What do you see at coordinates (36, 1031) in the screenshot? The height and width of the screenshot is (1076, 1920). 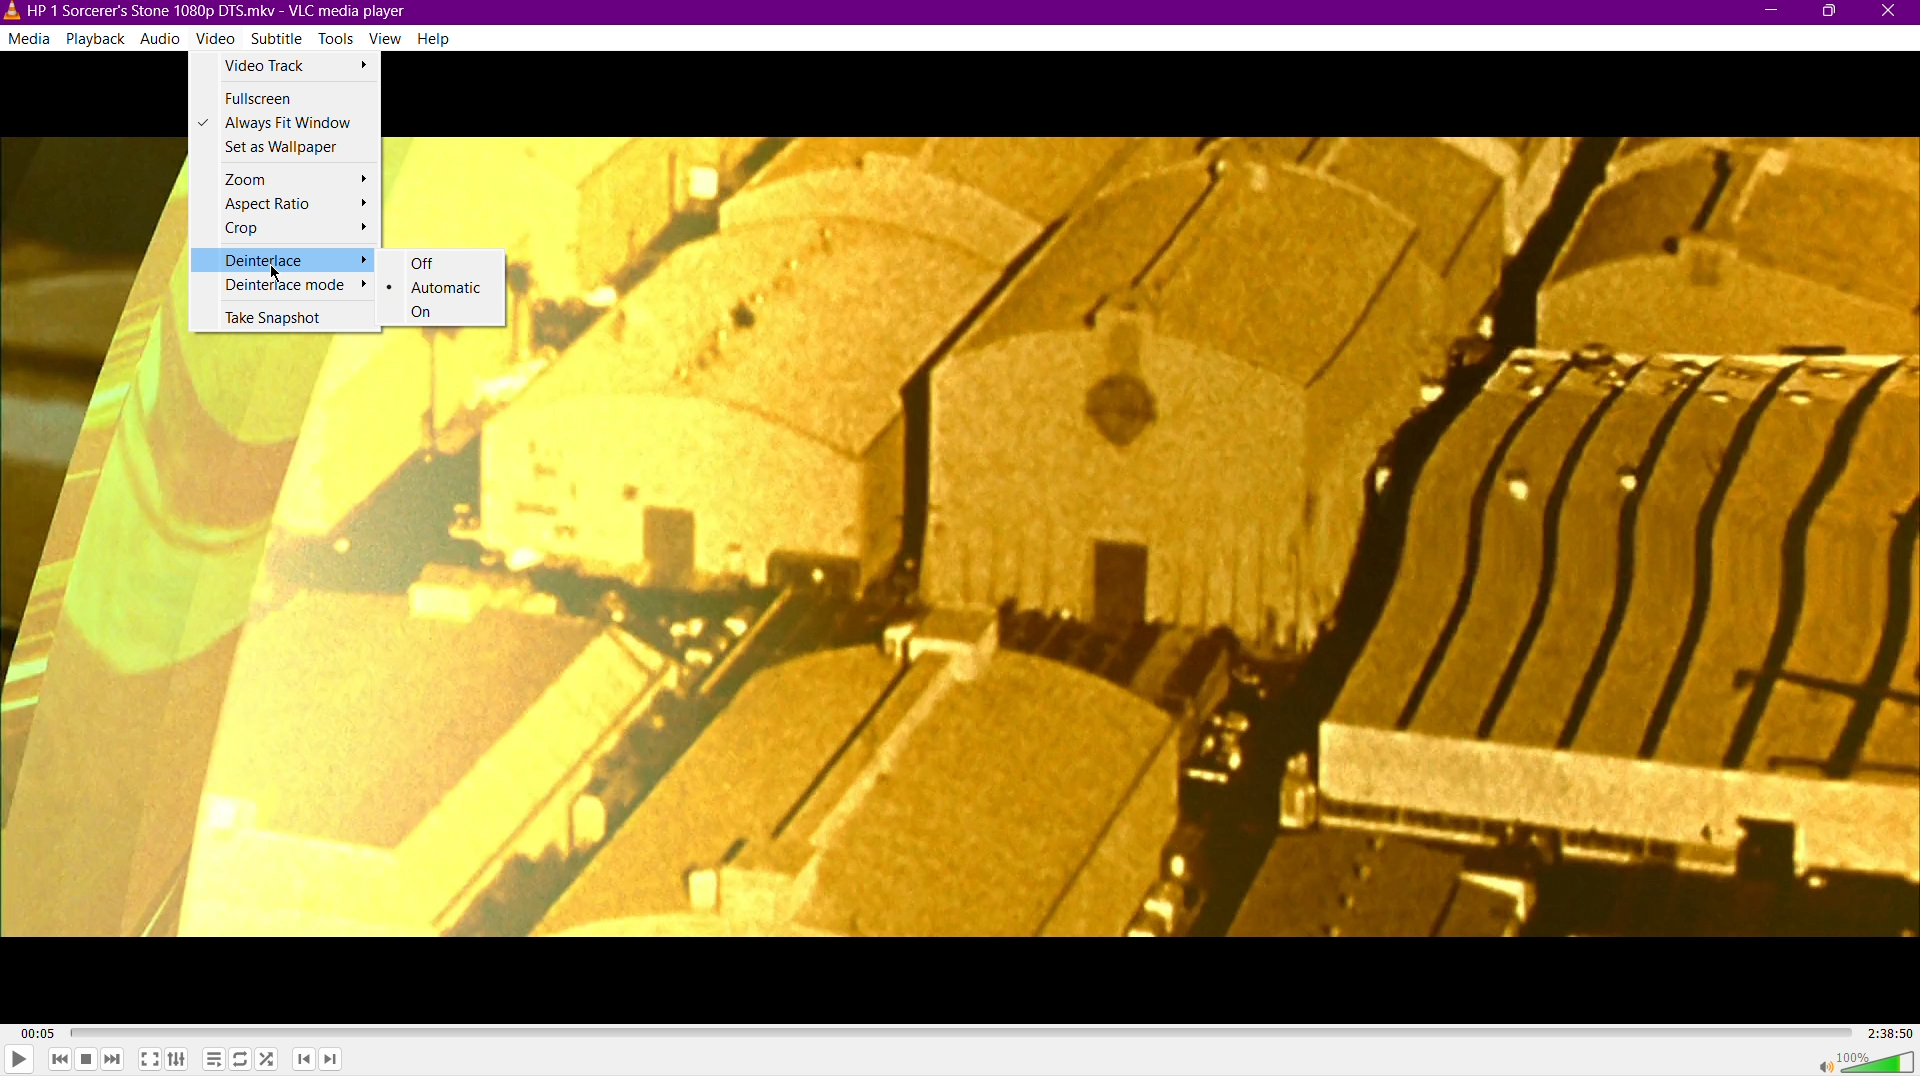 I see `00:05` at bounding box center [36, 1031].